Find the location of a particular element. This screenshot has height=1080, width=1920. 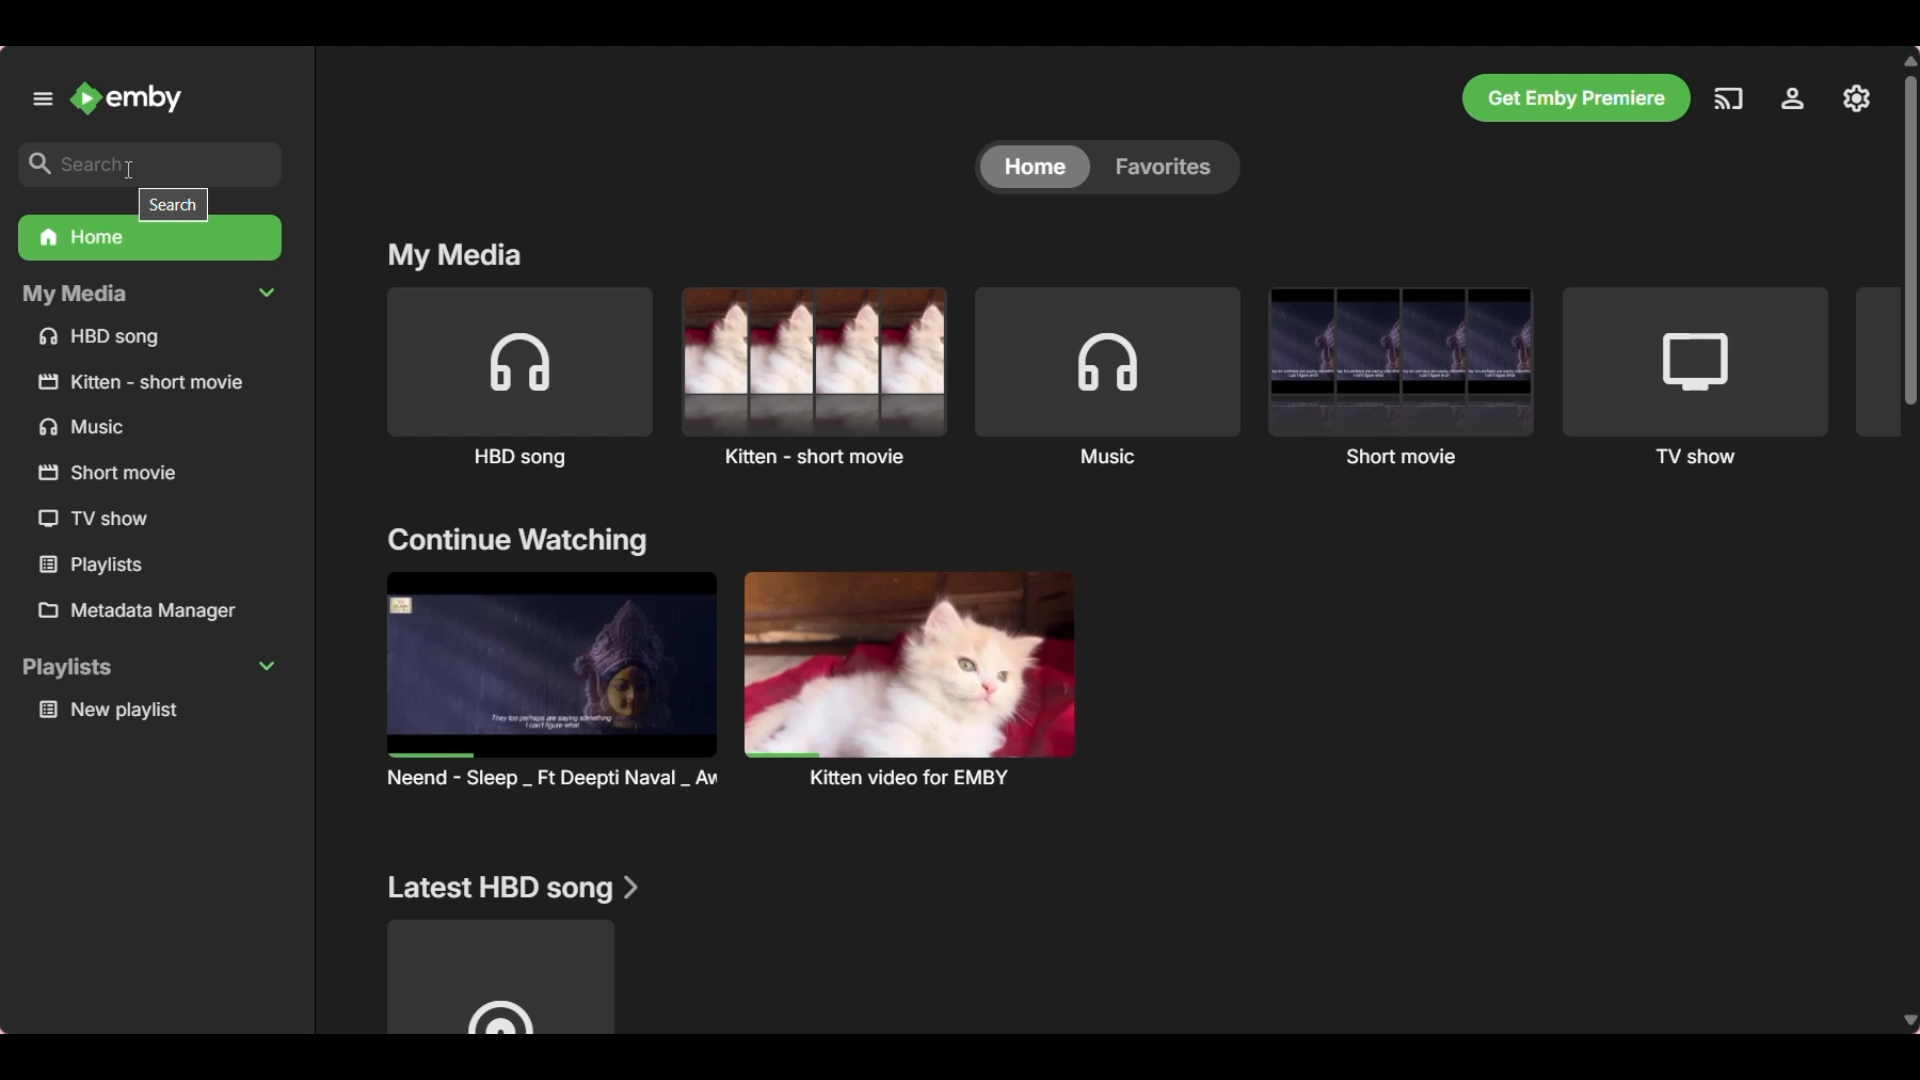

Media files under My Media is located at coordinates (152, 335).